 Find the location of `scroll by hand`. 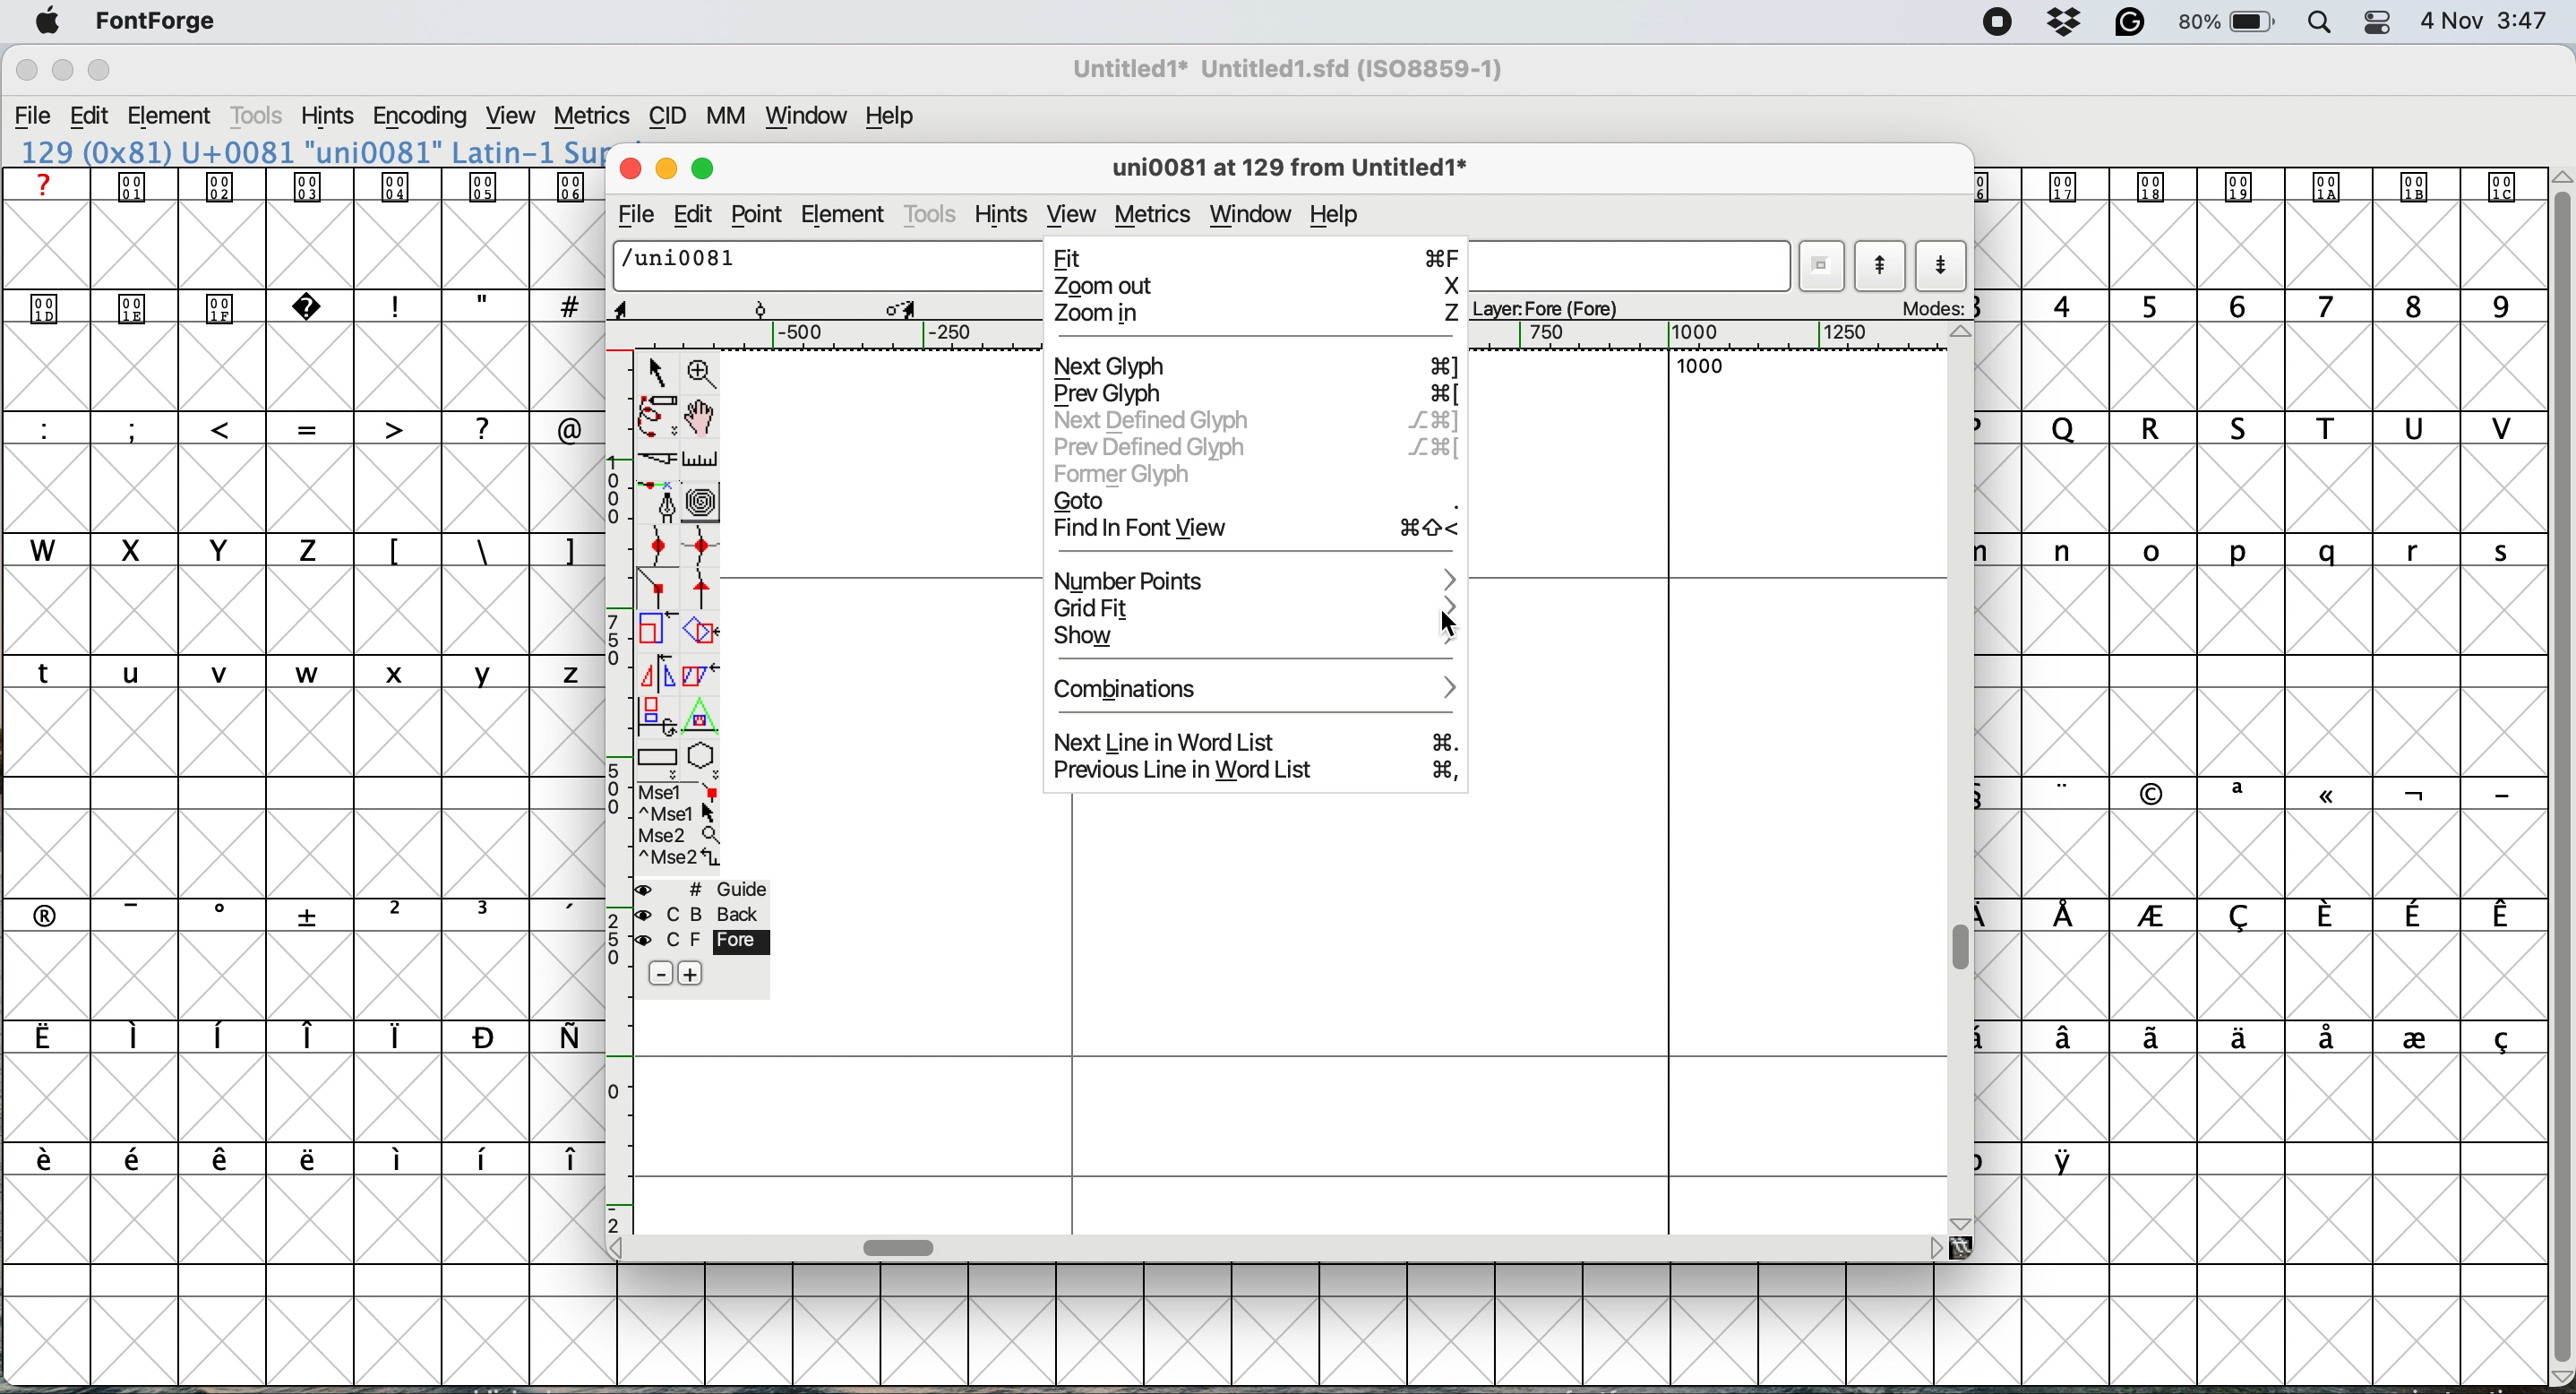

scroll by hand is located at coordinates (699, 415).